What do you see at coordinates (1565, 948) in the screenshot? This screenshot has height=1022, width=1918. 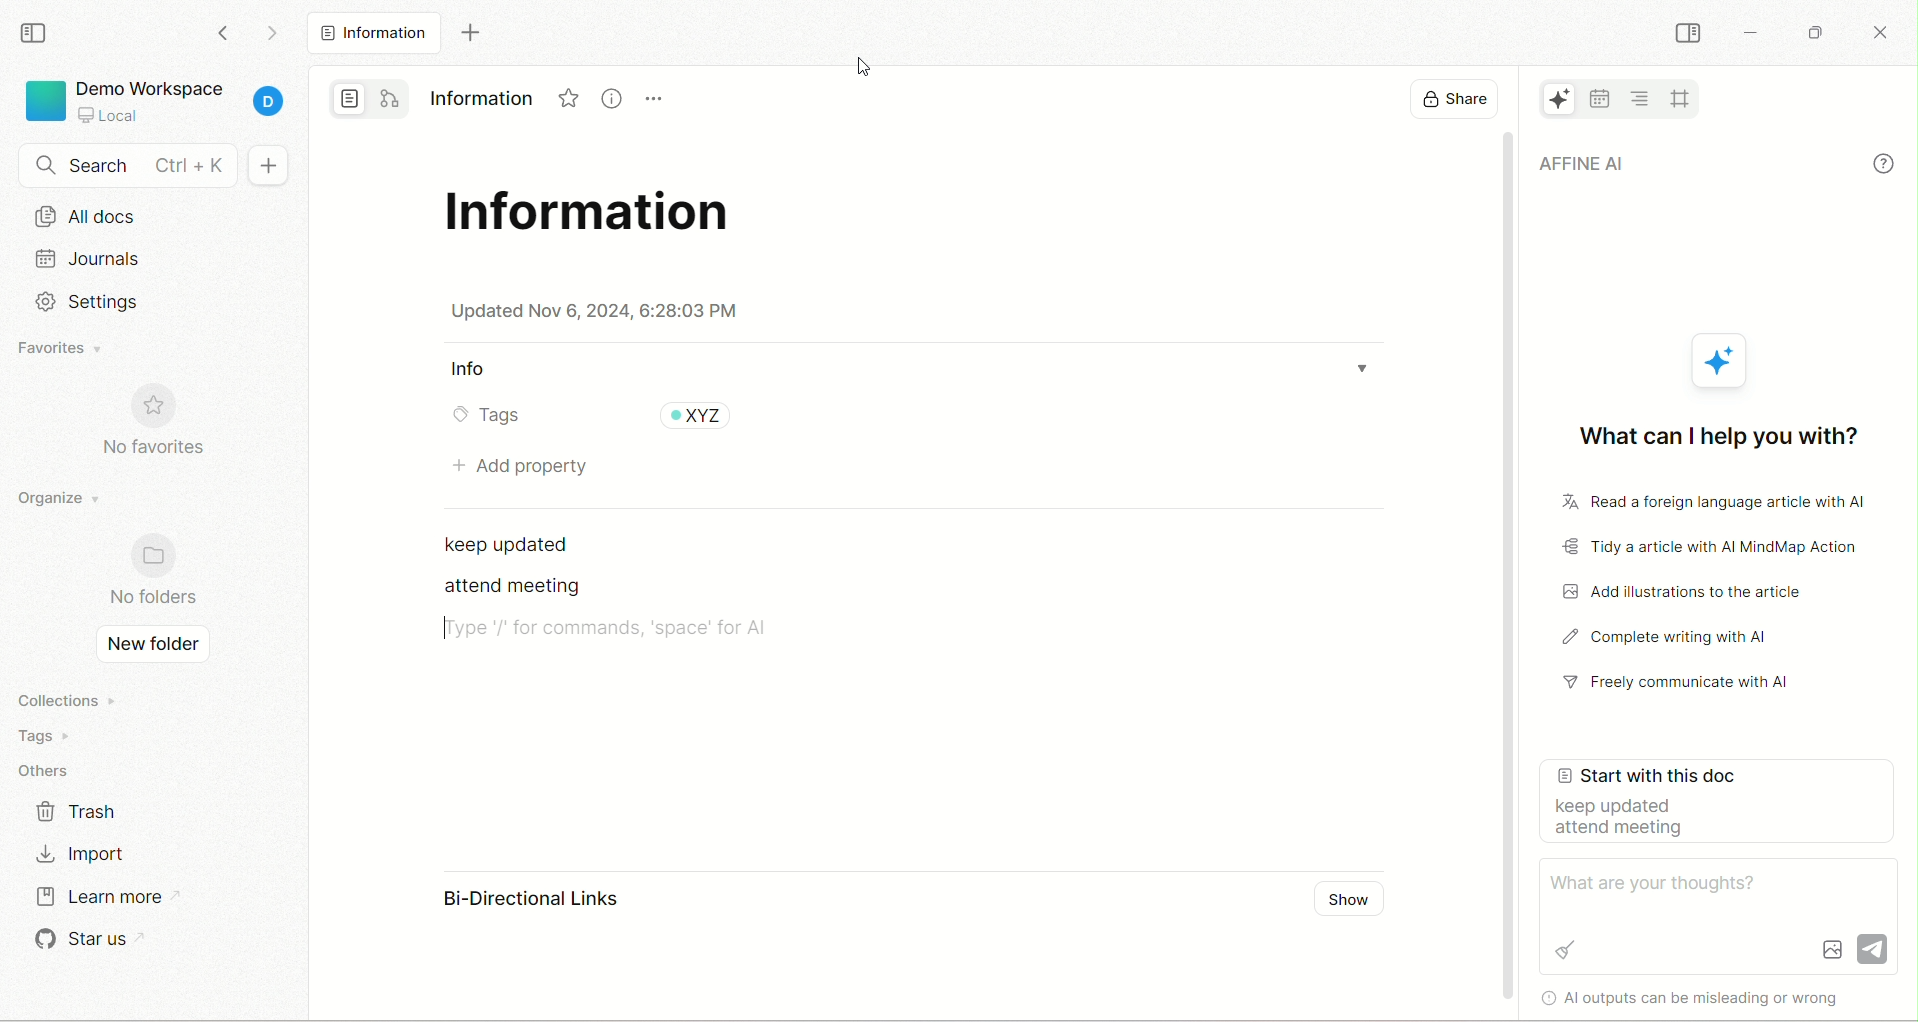 I see `Brush` at bounding box center [1565, 948].